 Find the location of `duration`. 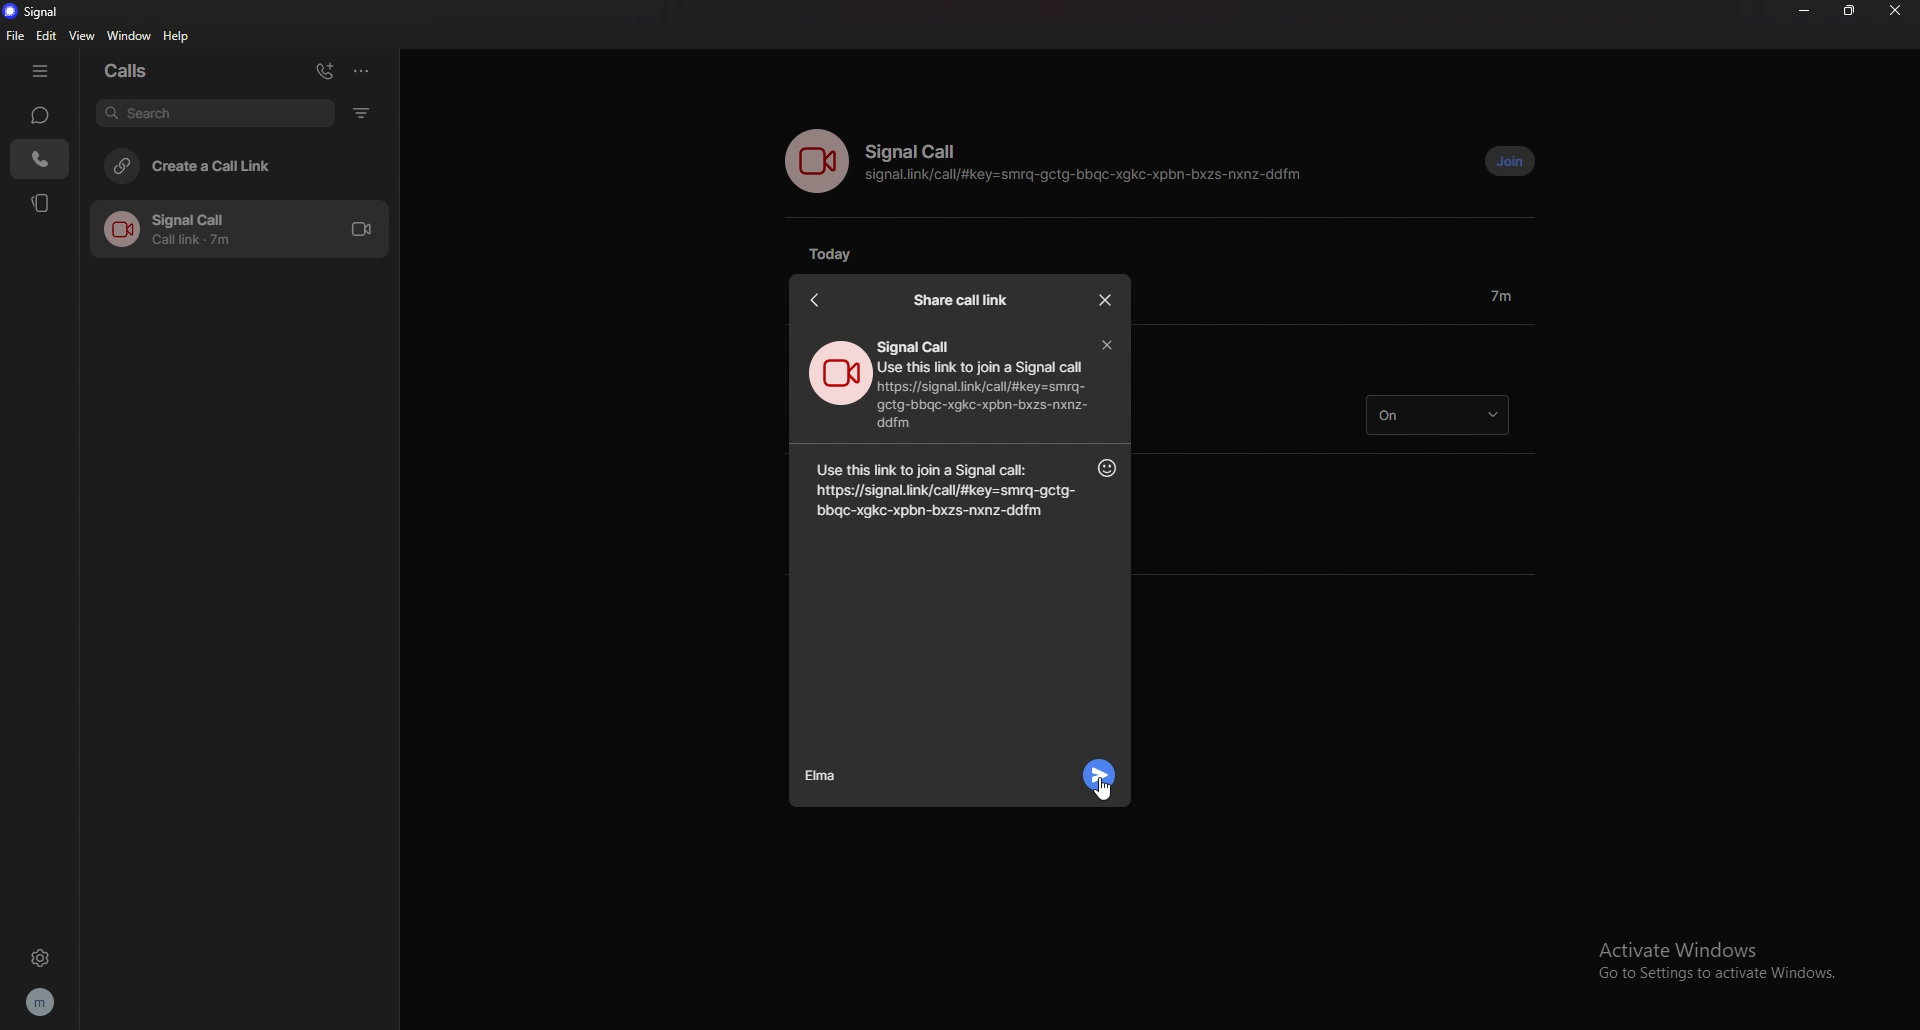

duration is located at coordinates (1501, 295).